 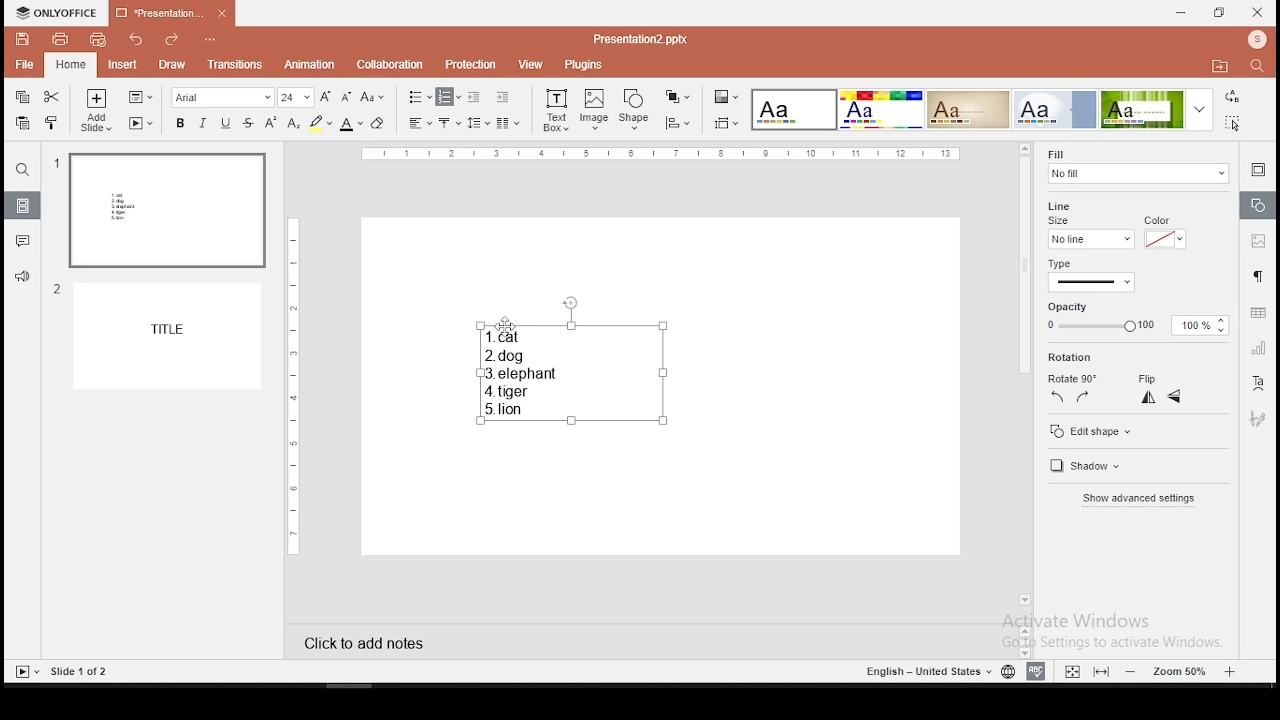 What do you see at coordinates (173, 42) in the screenshot?
I see `redo` at bounding box center [173, 42].